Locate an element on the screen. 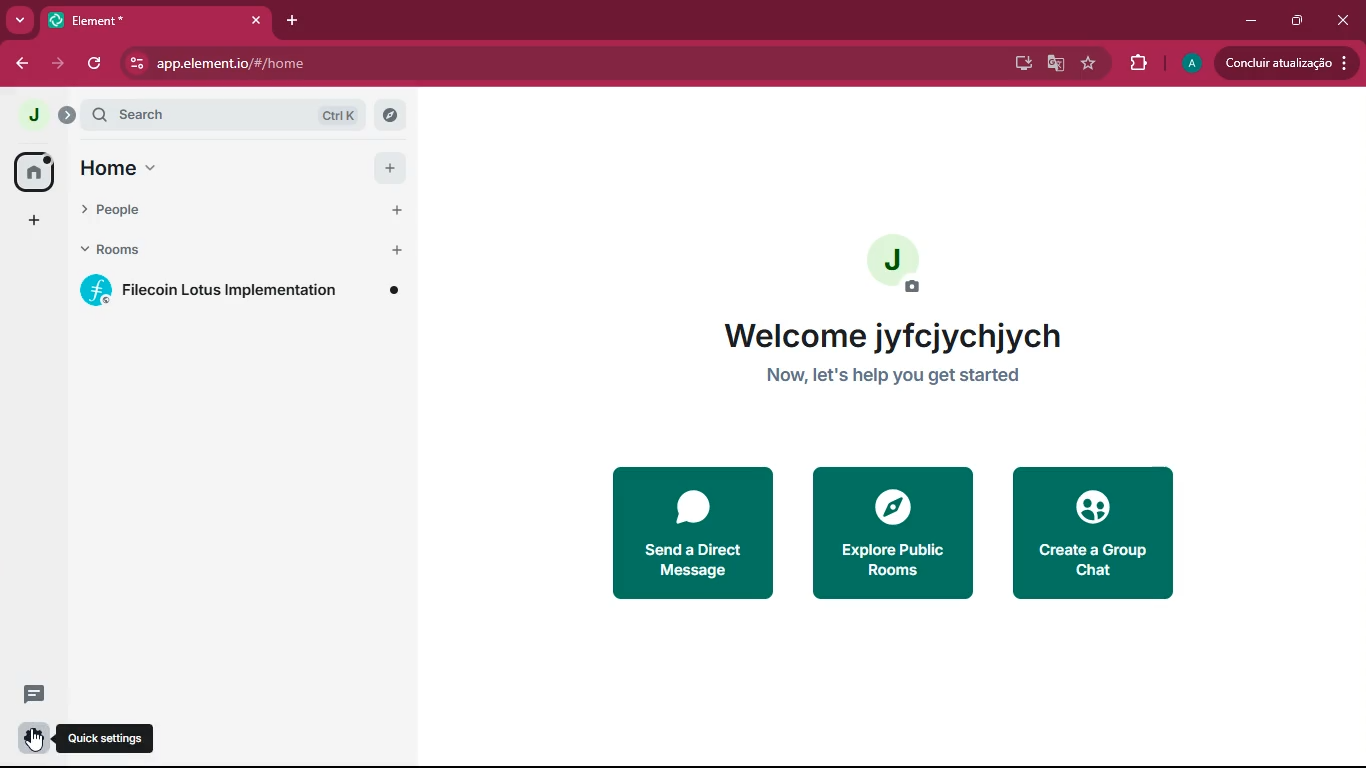 The image size is (1366, 768). quick settings is located at coordinates (103, 738).